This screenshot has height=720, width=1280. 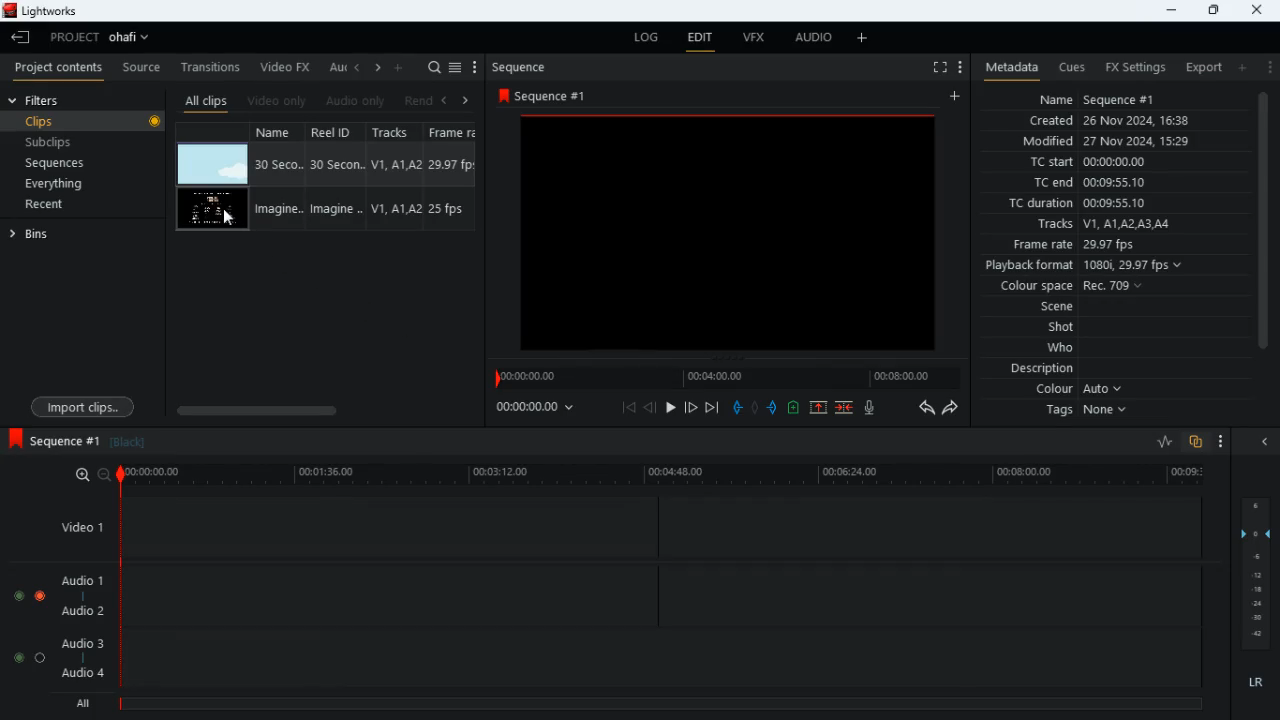 I want to click on black, so click(x=133, y=442).